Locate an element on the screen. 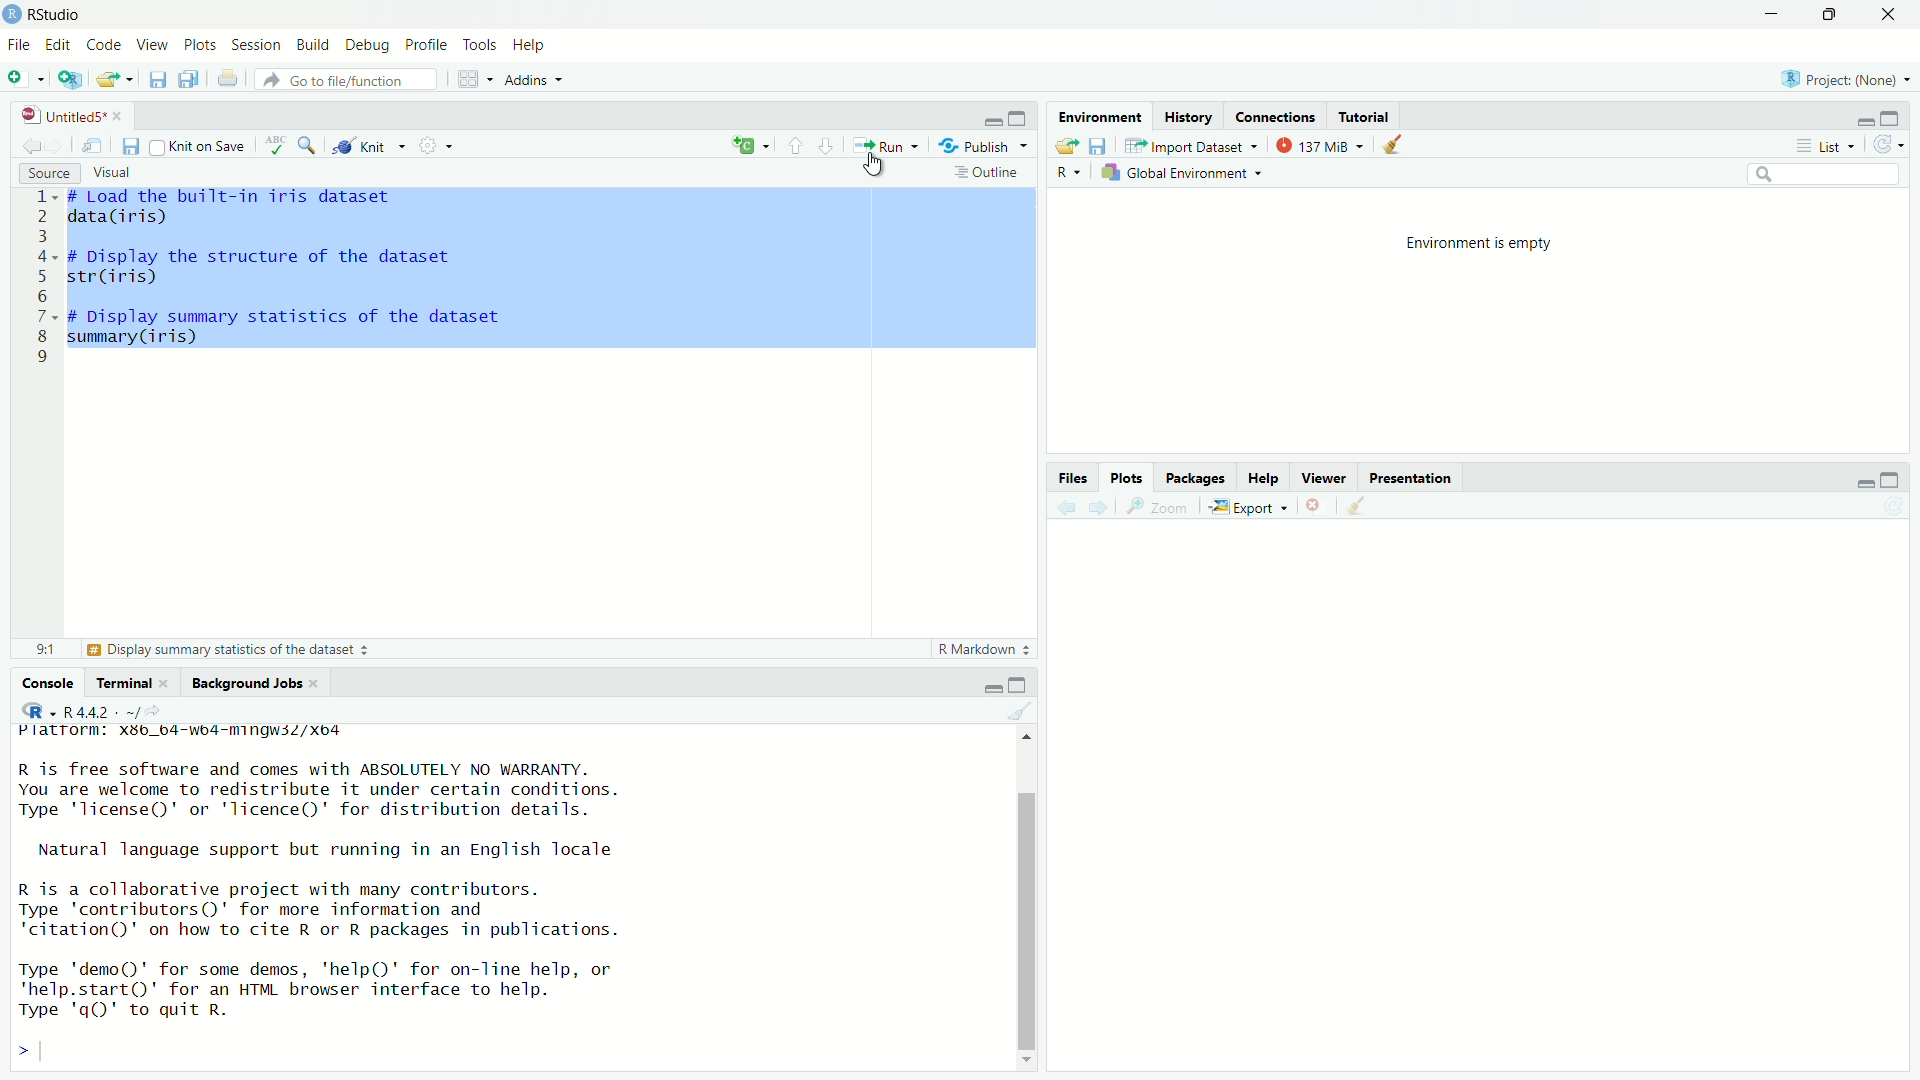 The height and width of the screenshot is (1080, 1920). Clear is located at coordinates (1359, 505).